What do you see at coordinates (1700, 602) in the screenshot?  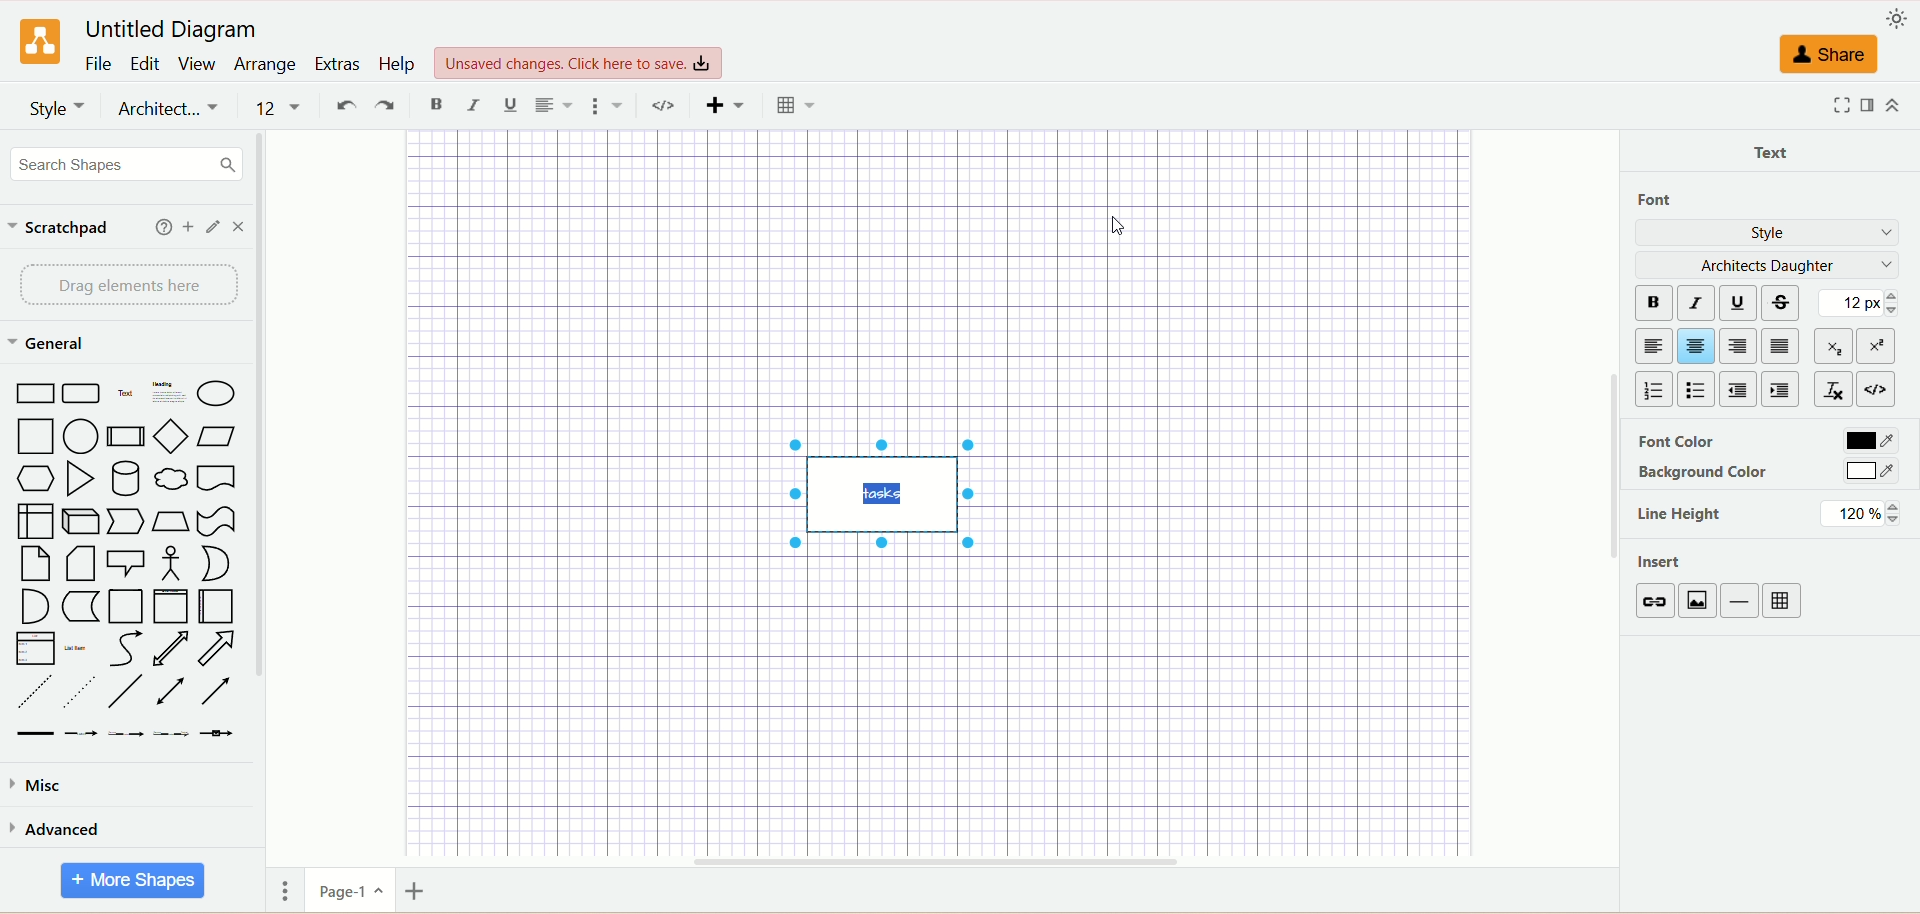 I see `image` at bounding box center [1700, 602].